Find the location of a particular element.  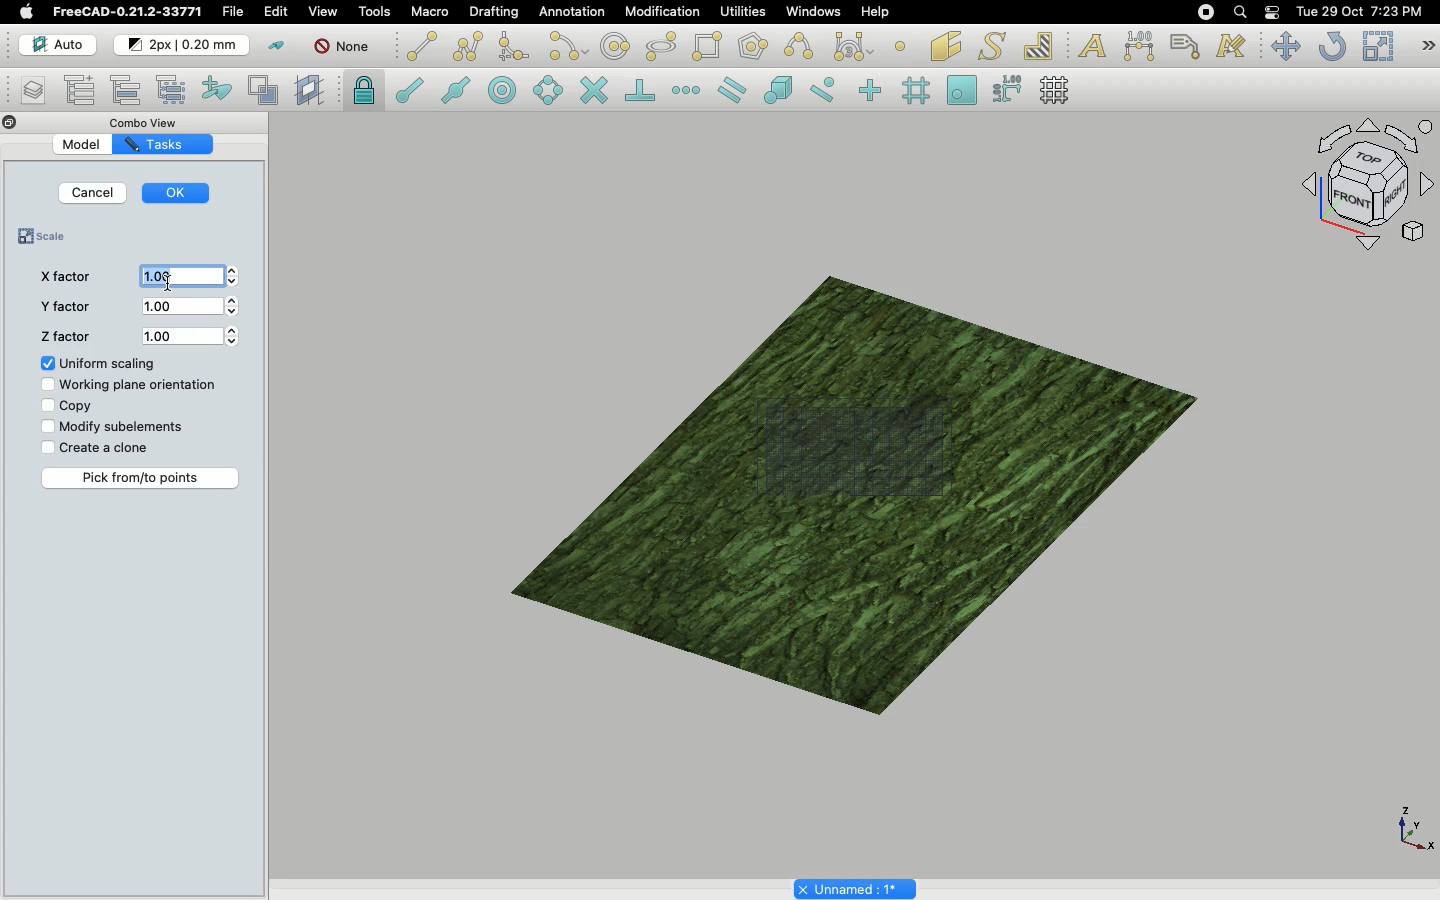

Dimension is located at coordinates (1137, 45).